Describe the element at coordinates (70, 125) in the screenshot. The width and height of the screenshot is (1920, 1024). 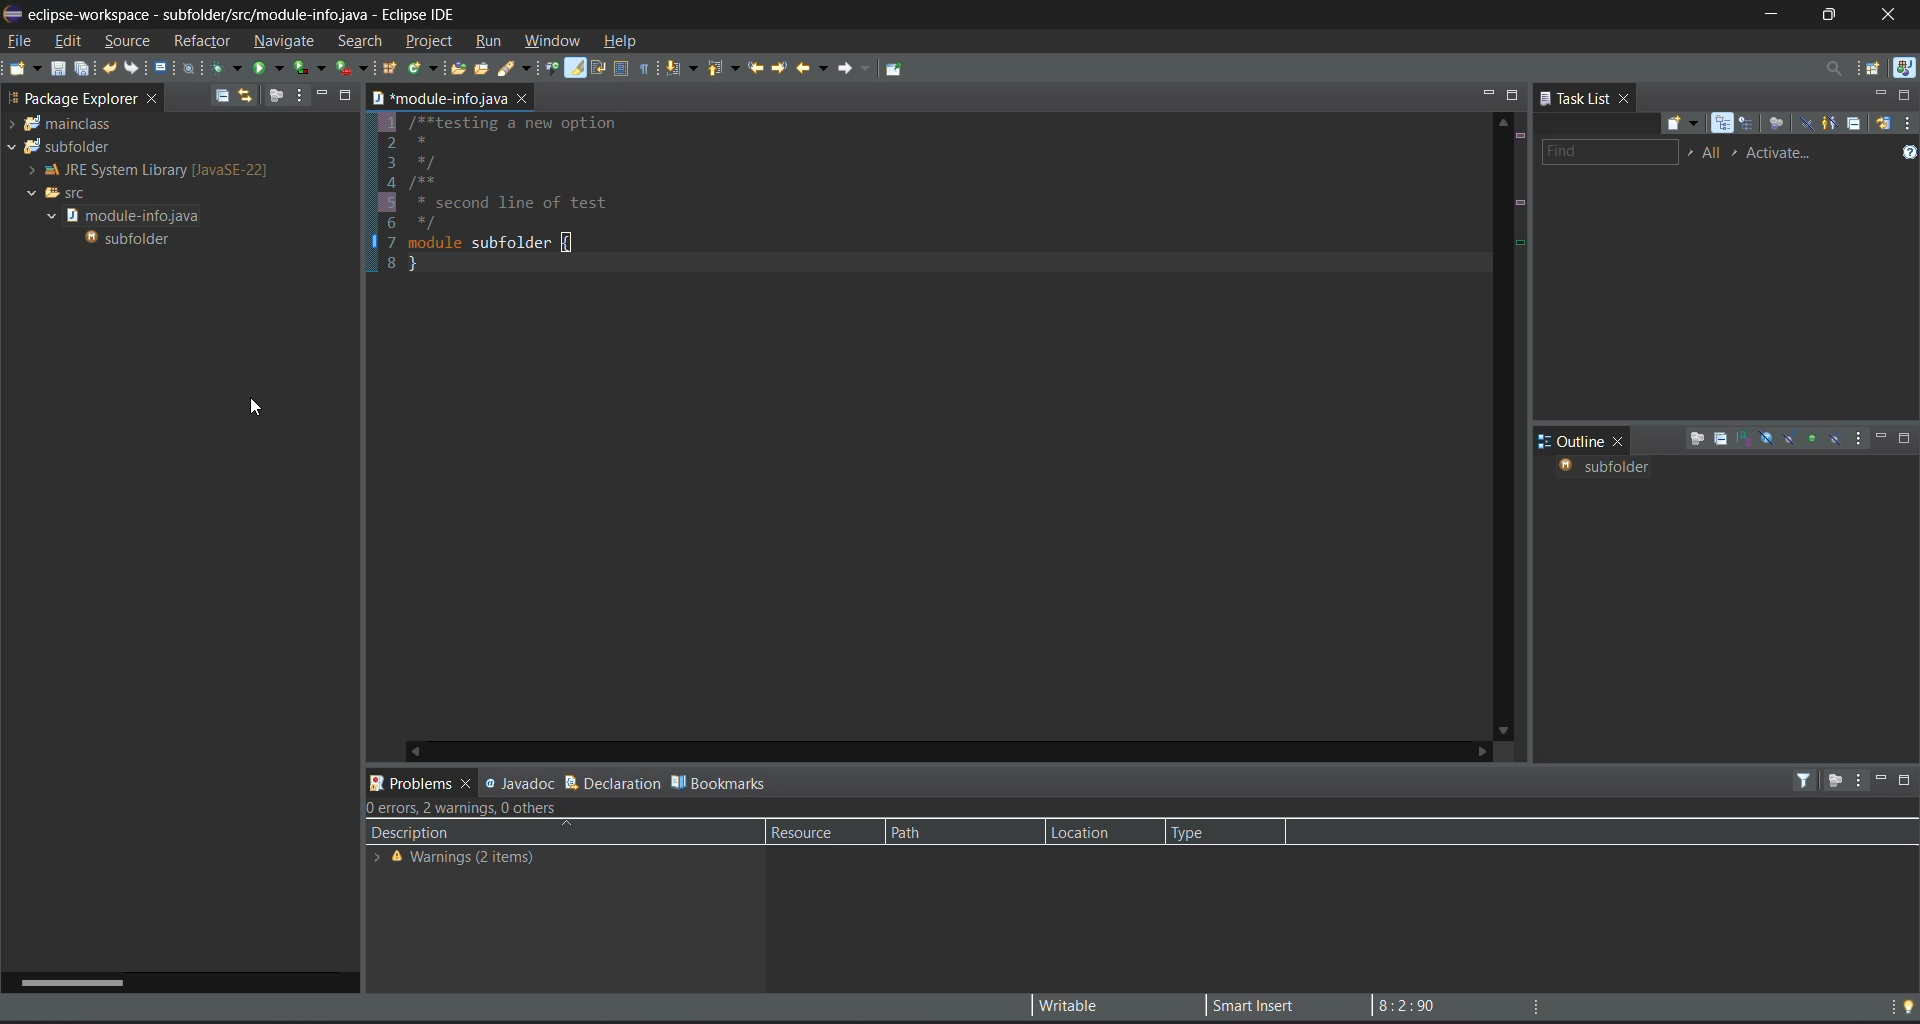
I see `mainclass` at that location.